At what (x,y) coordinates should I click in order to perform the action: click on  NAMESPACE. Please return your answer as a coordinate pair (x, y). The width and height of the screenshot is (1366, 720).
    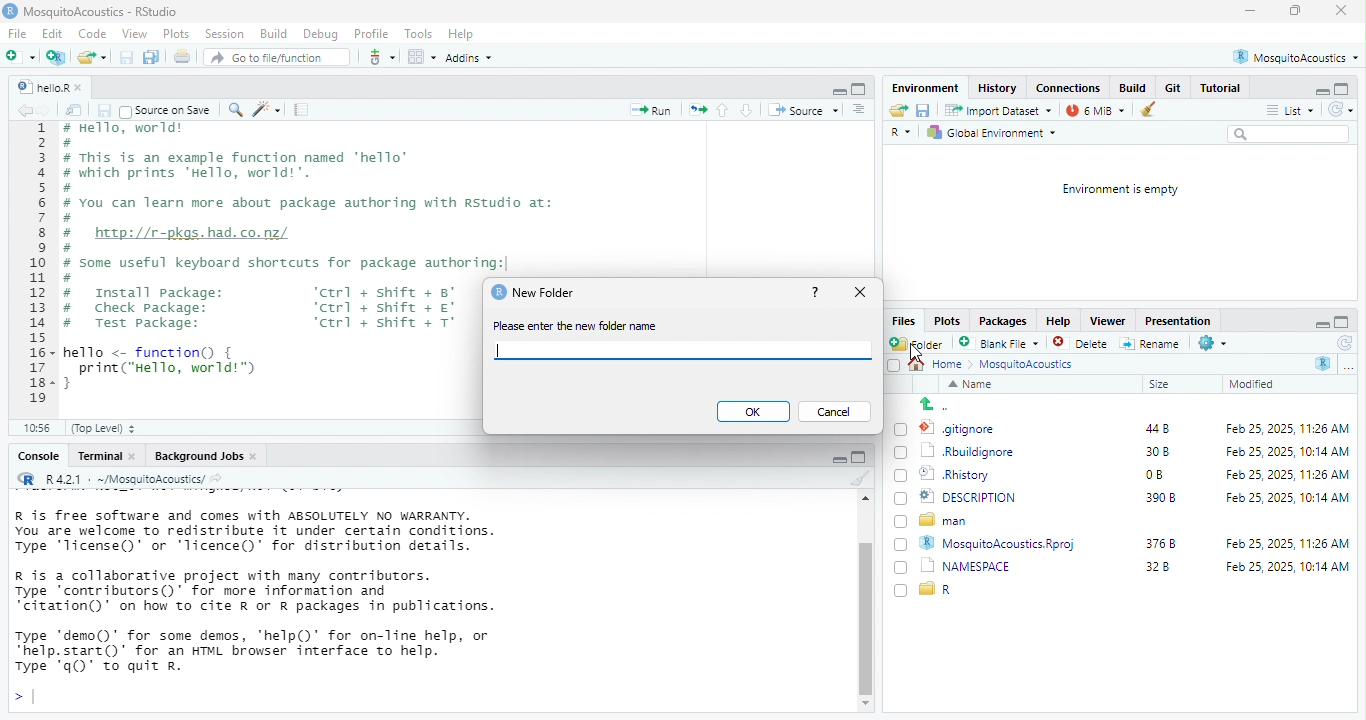
    Looking at the image, I should click on (976, 566).